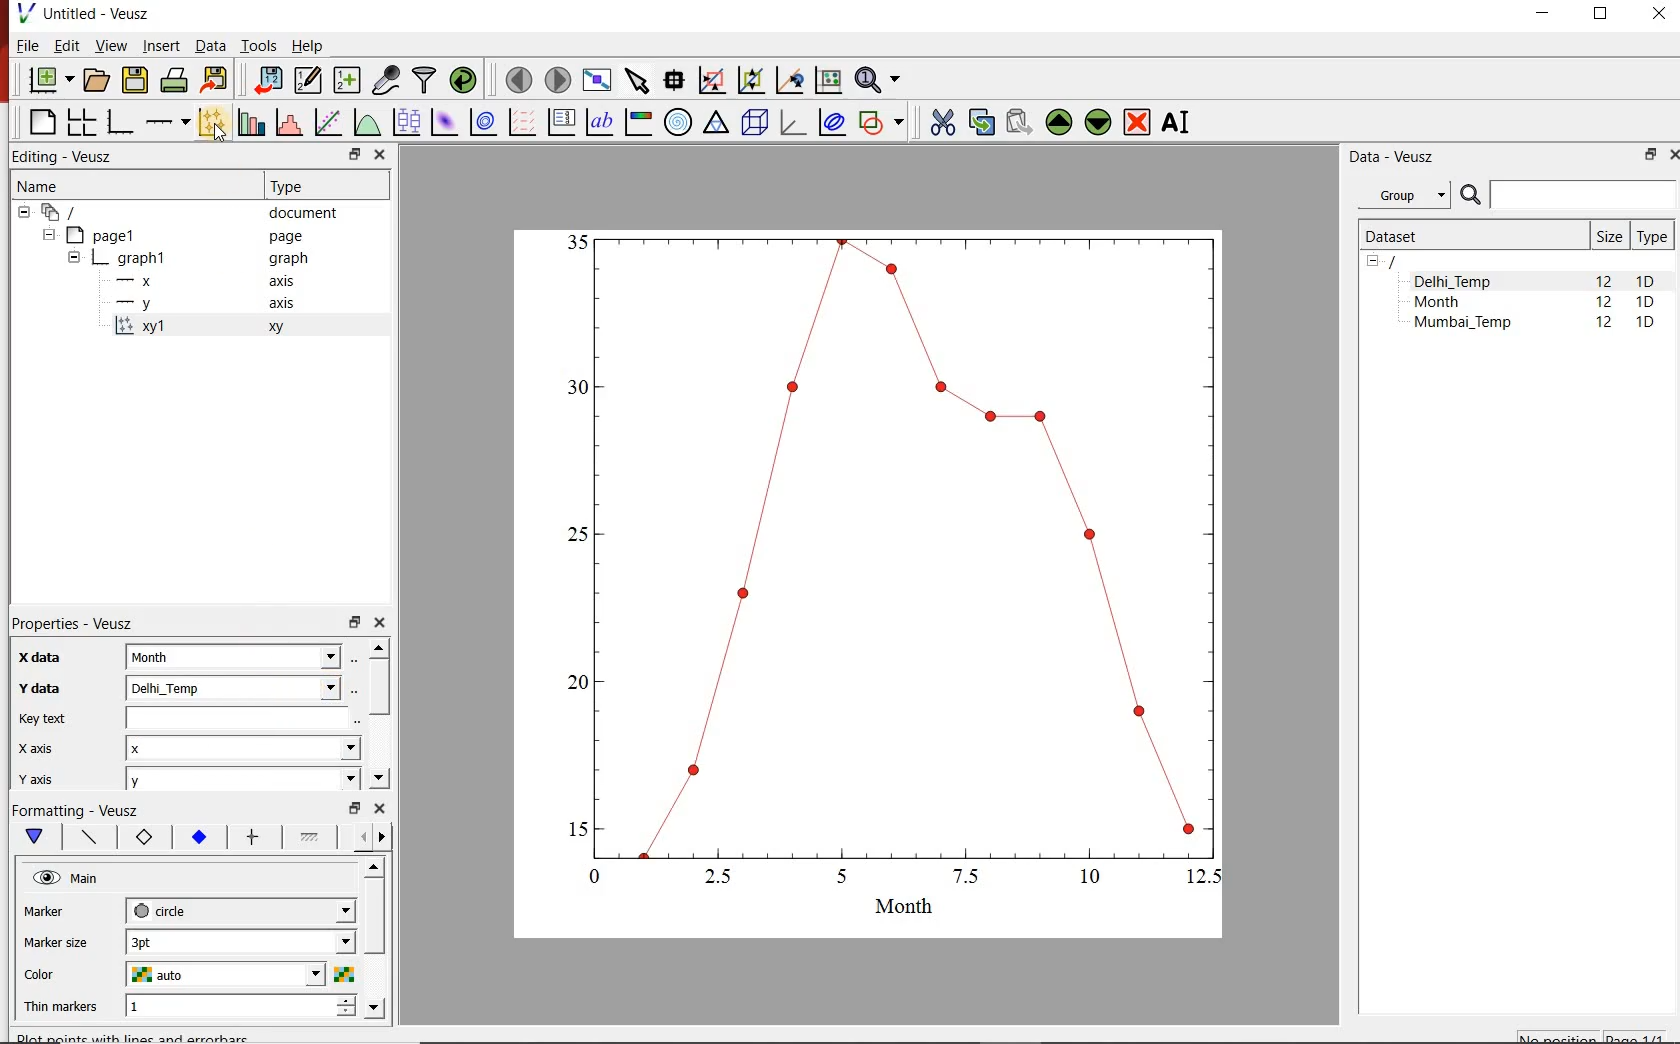  What do you see at coordinates (244, 747) in the screenshot?
I see `x` at bounding box center [244, 747].